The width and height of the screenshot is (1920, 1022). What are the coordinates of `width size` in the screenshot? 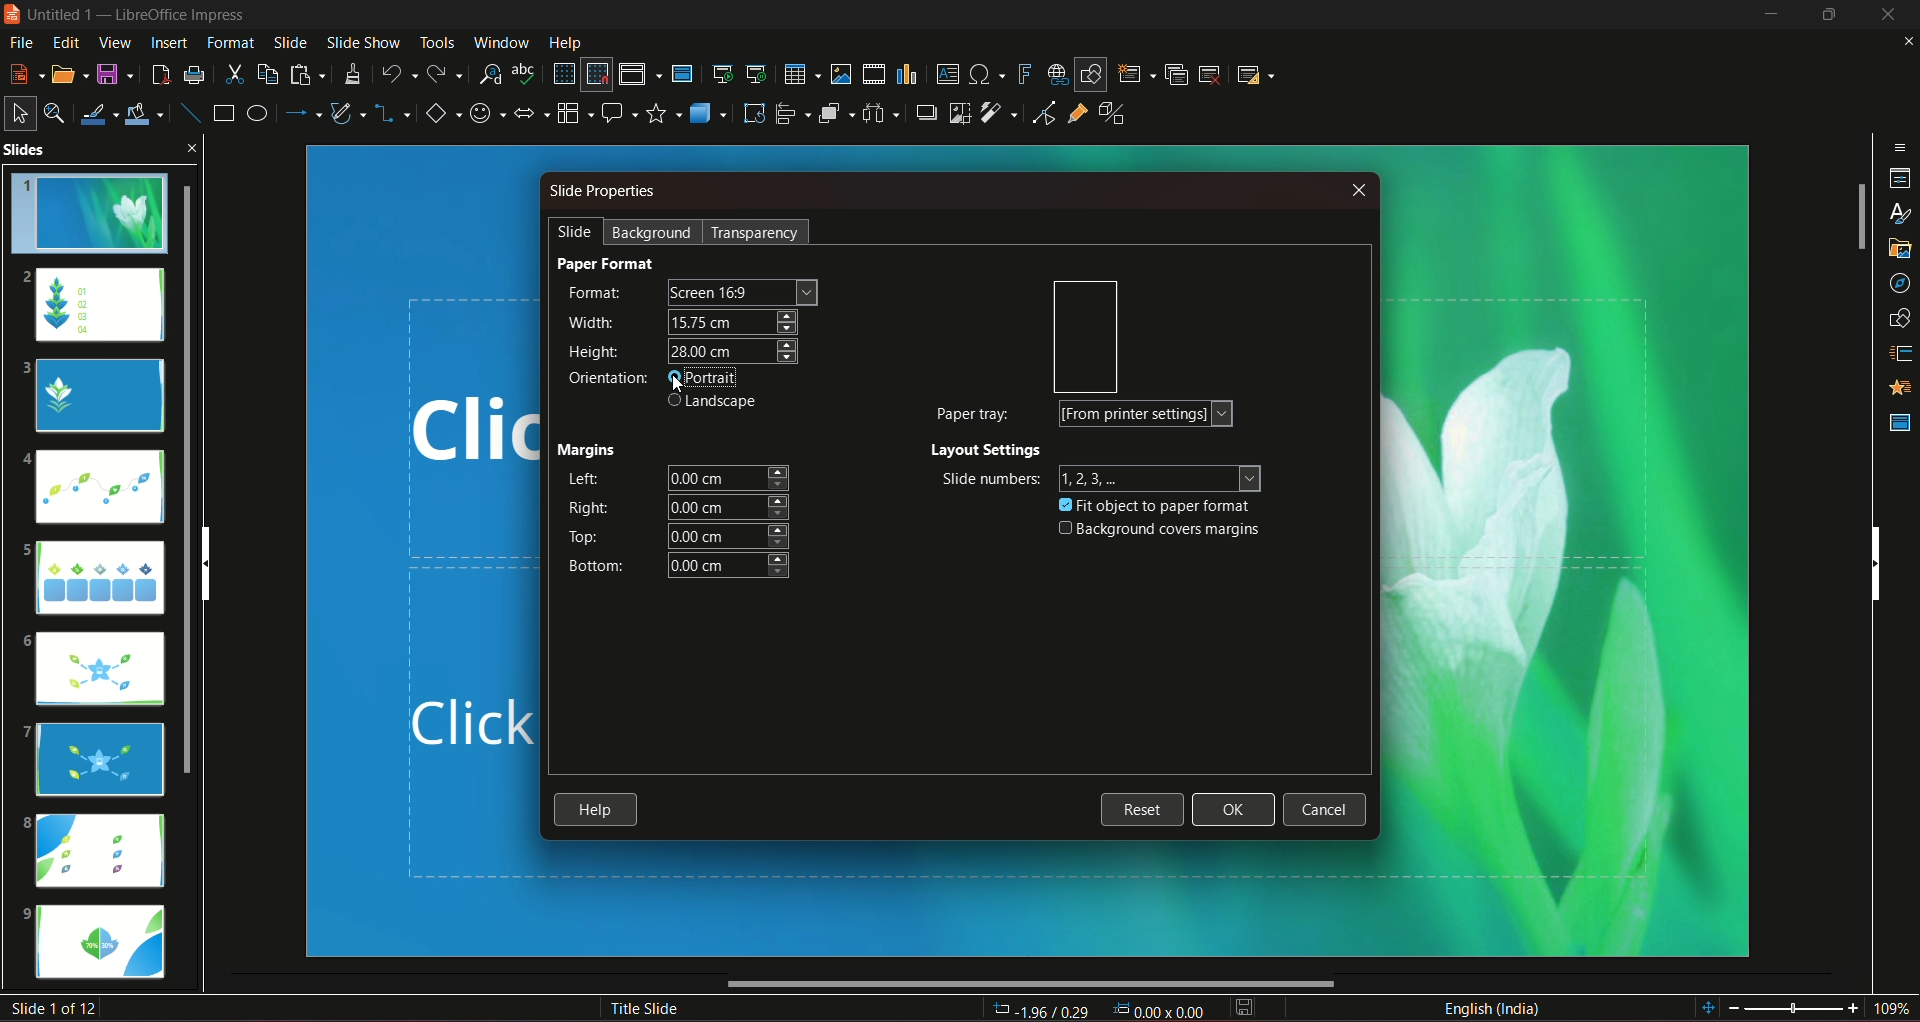 It's located at (732, 321).